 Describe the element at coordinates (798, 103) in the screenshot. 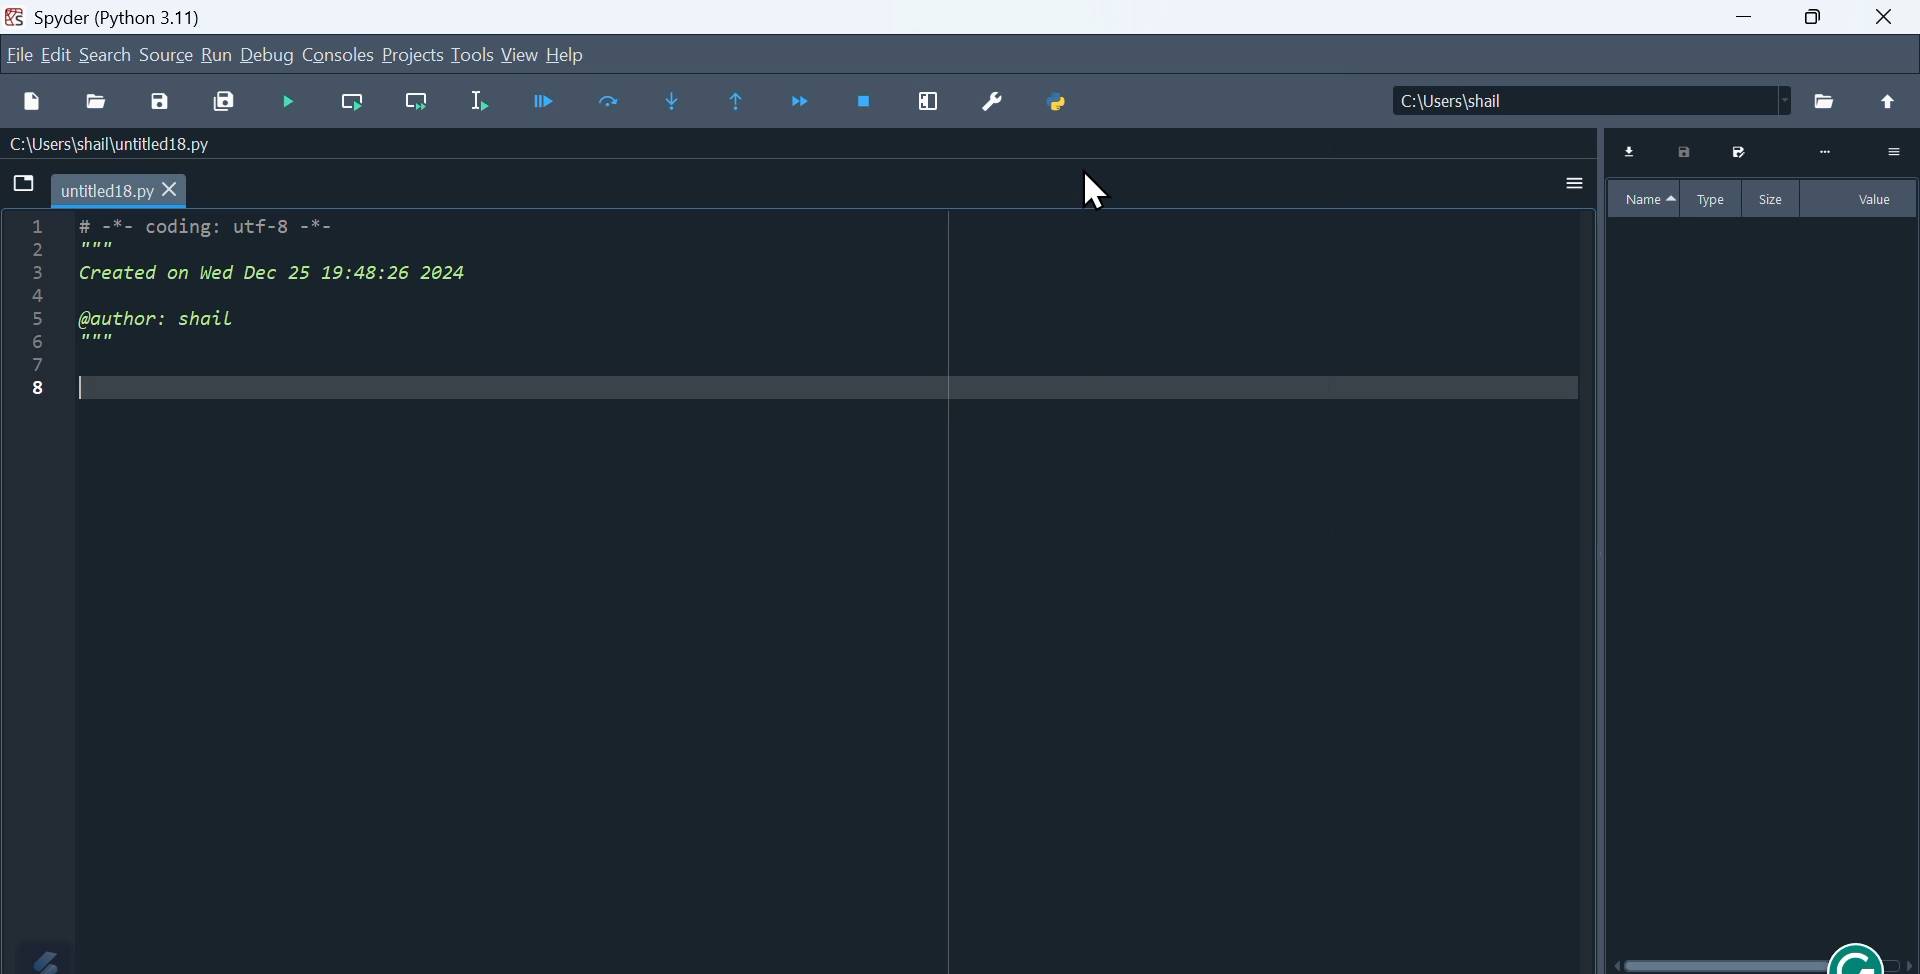

I see `Continue execution until breakout` at that location.